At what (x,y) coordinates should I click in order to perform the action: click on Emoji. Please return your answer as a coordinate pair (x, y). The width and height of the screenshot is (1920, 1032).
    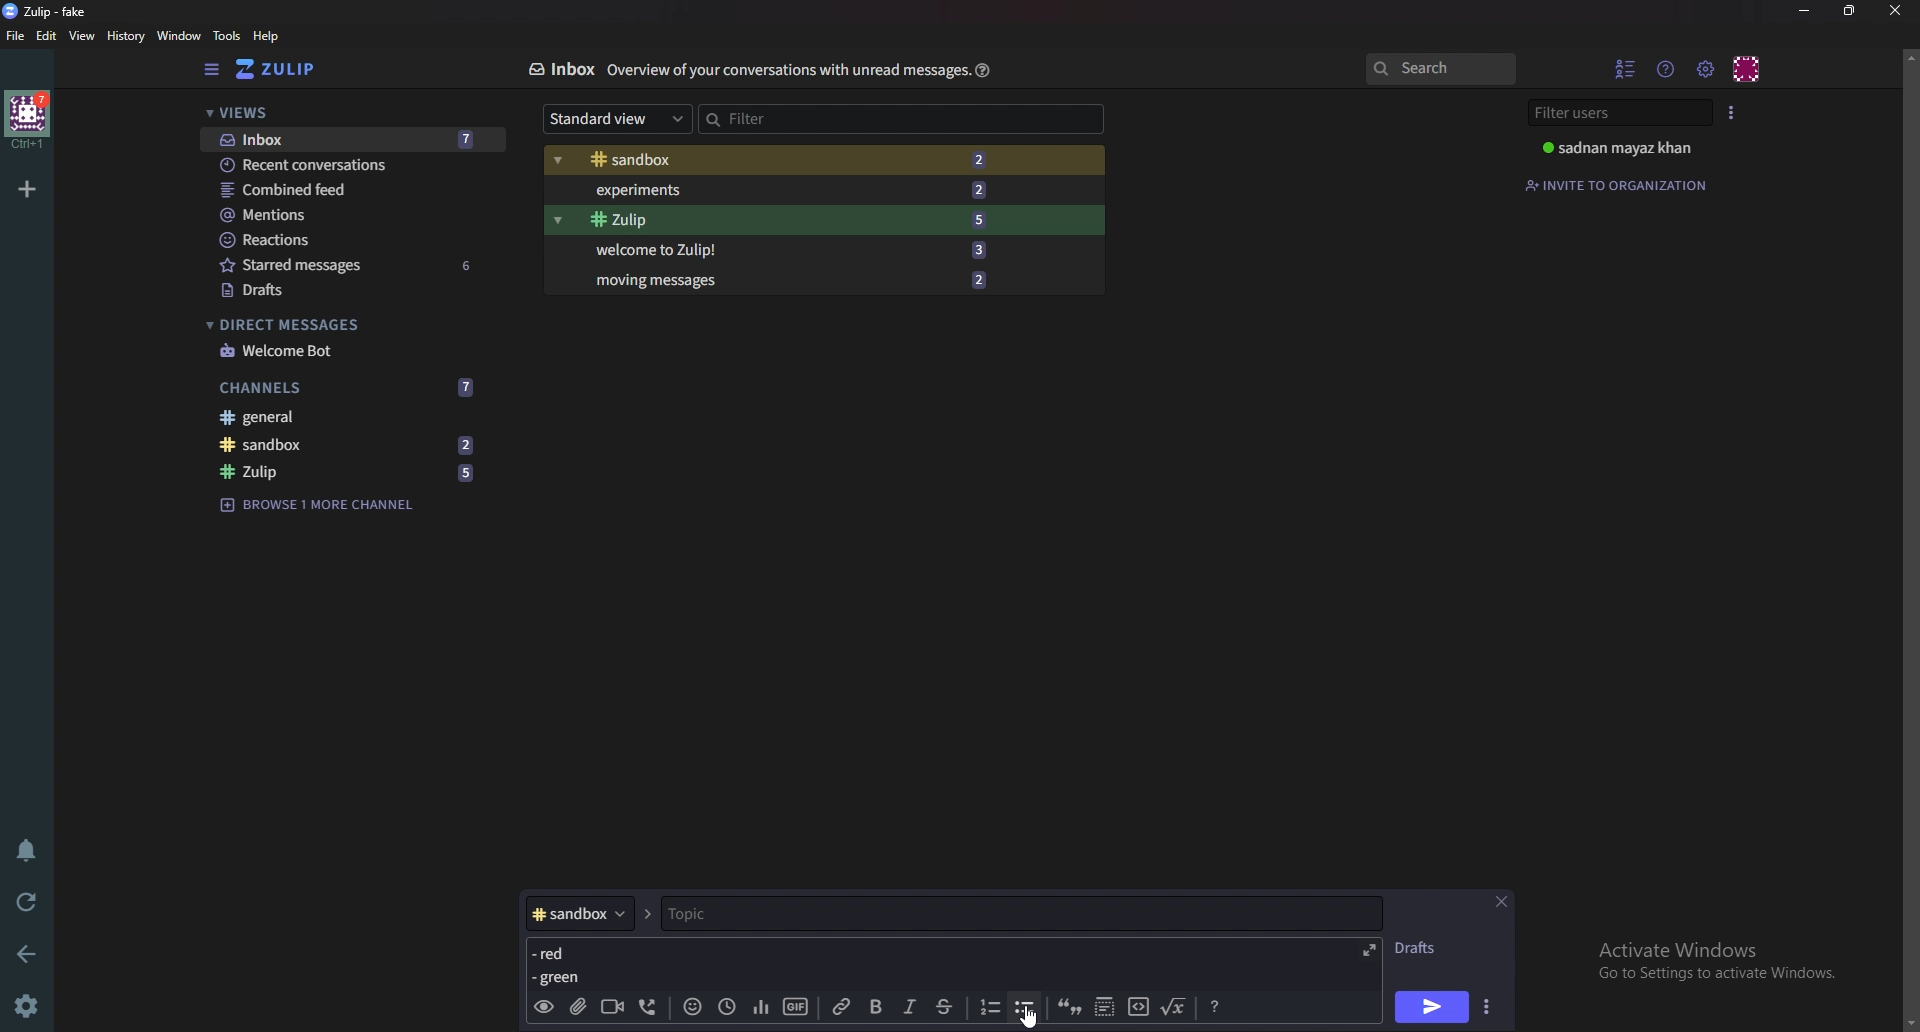
    Looking at the image, I should click on (693, 1005).